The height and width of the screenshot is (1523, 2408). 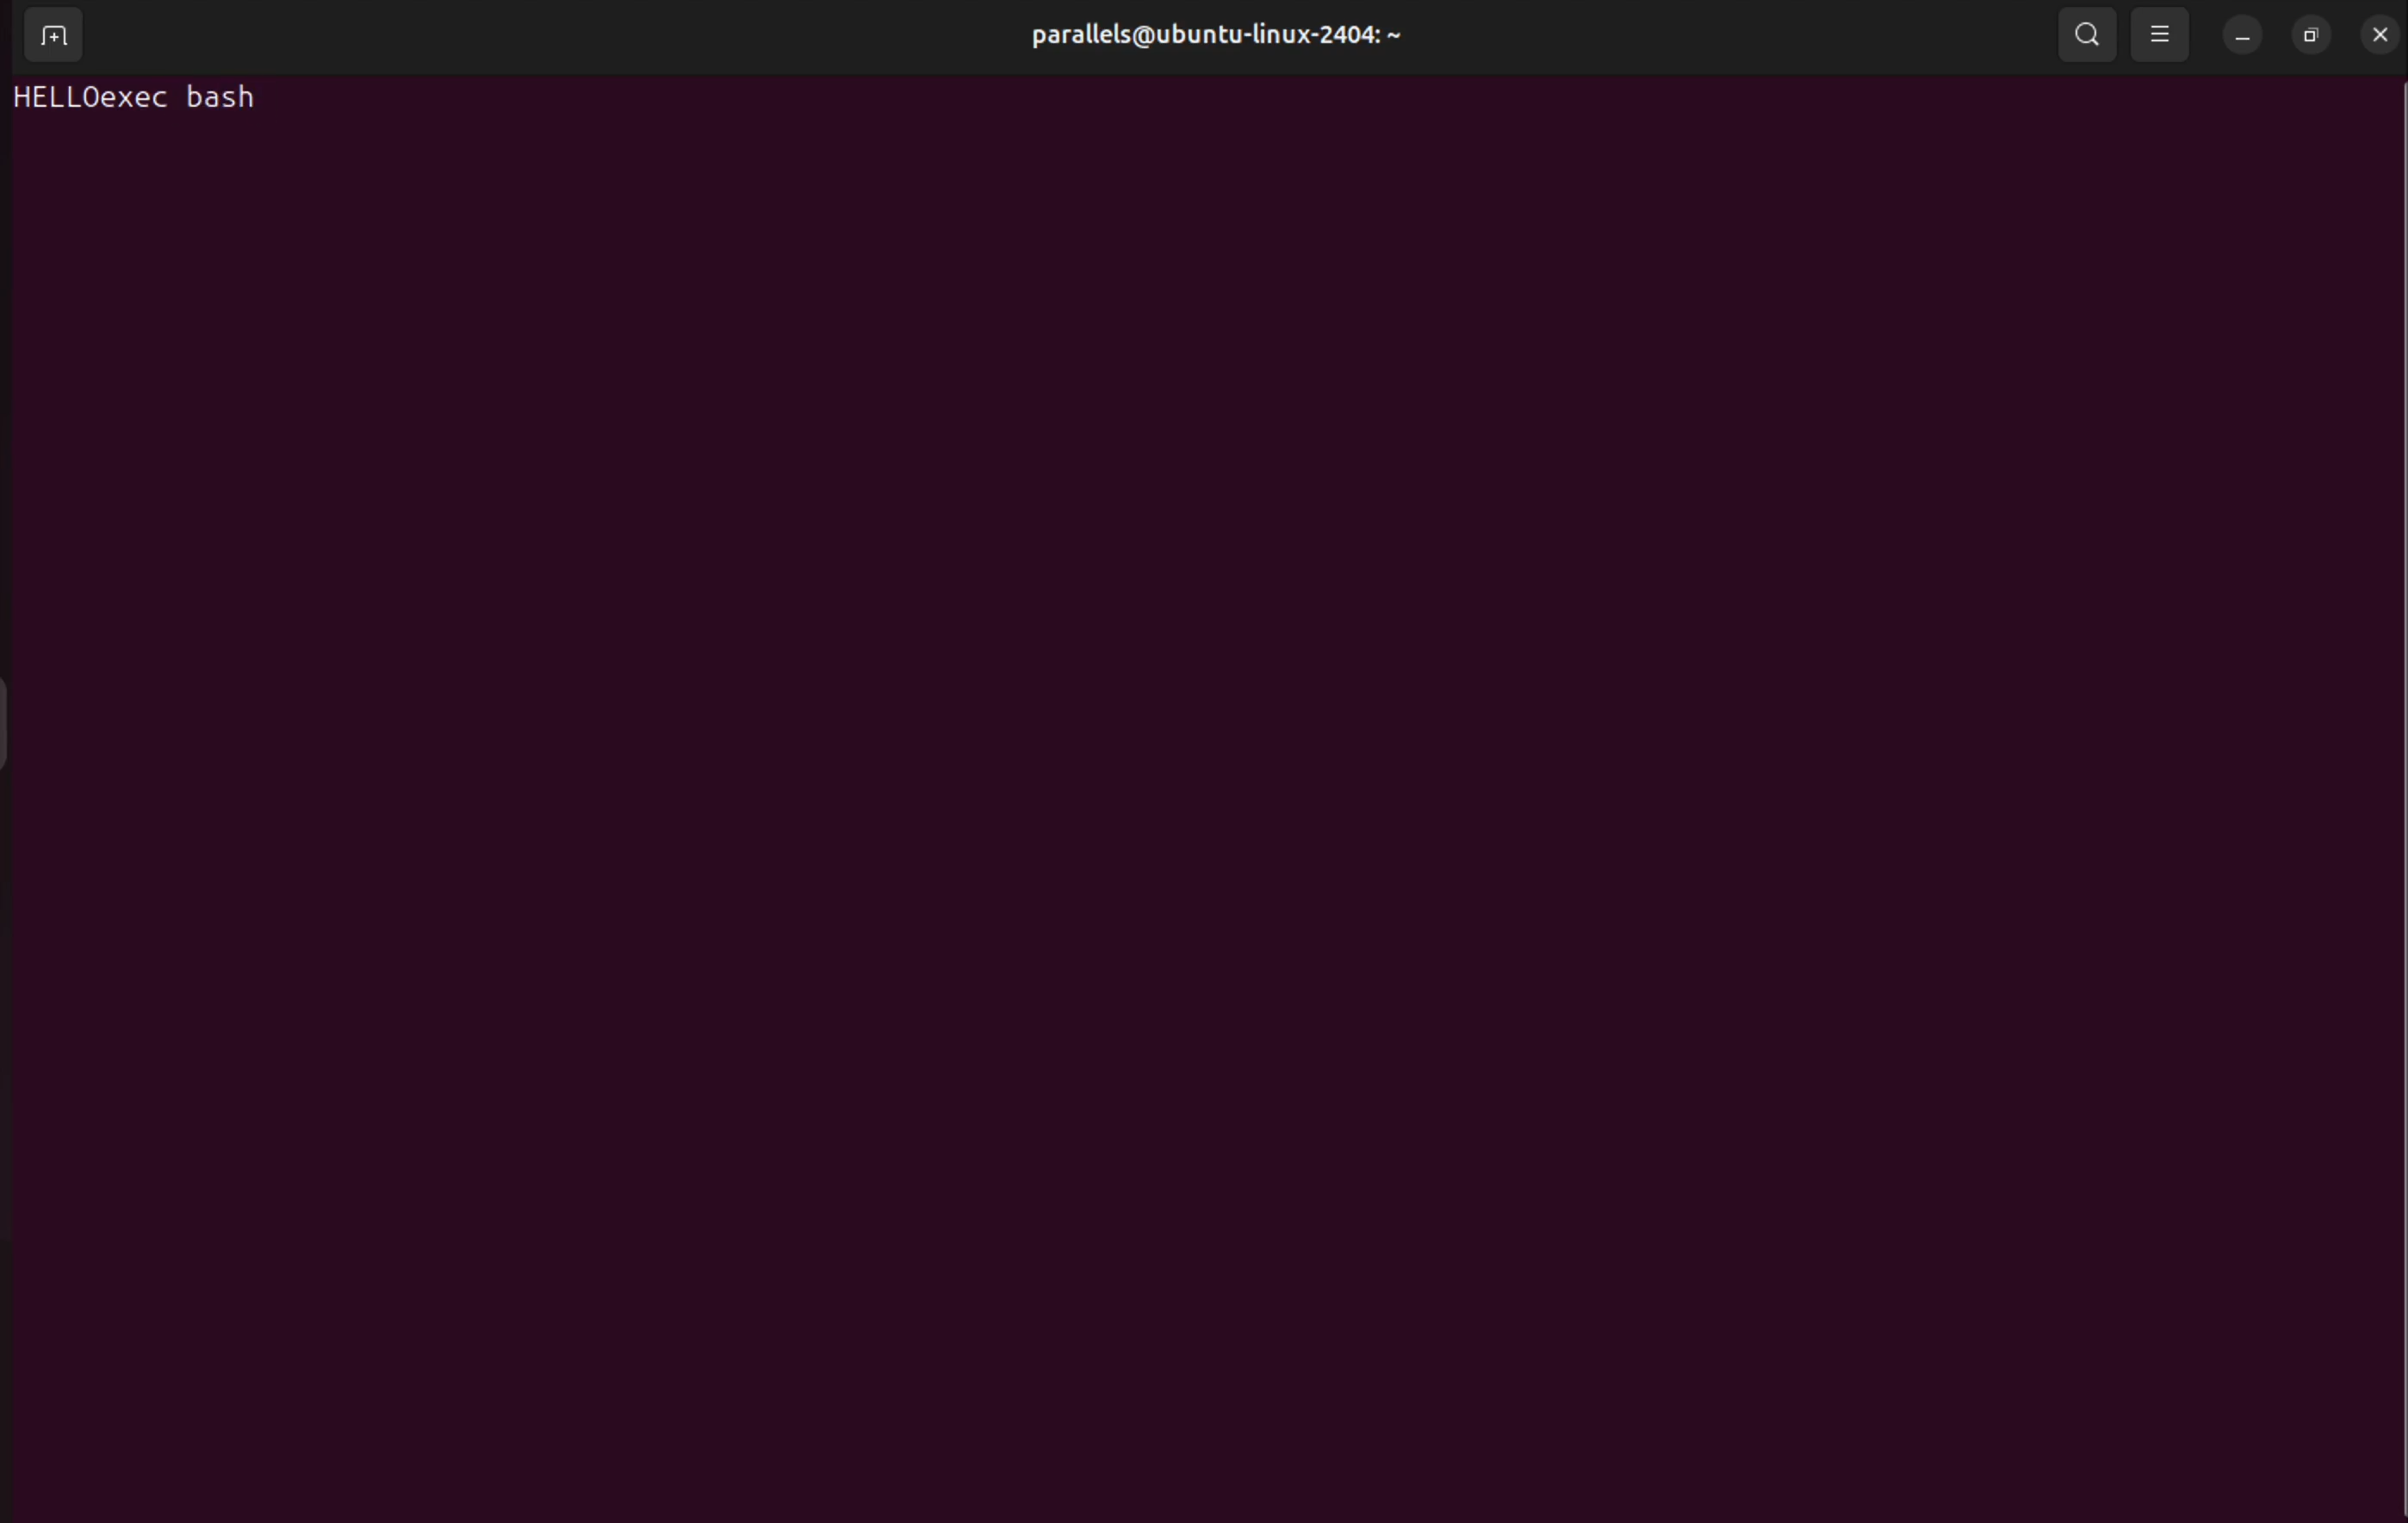 I want to click on minimize, so click(x=2244, y=35).